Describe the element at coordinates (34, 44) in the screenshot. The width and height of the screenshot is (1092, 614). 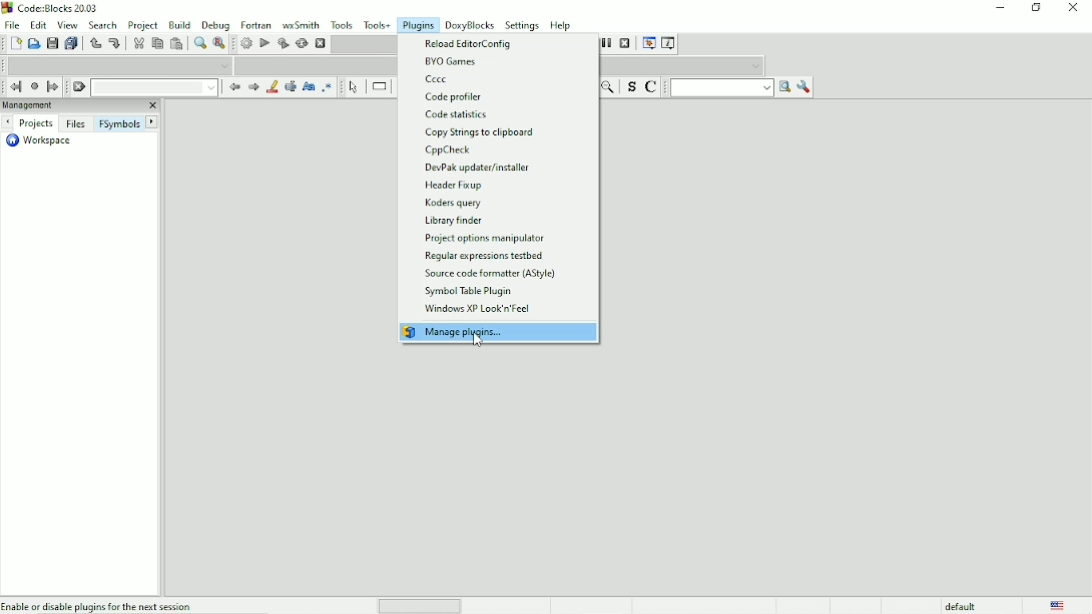
I see `Open` at that location.